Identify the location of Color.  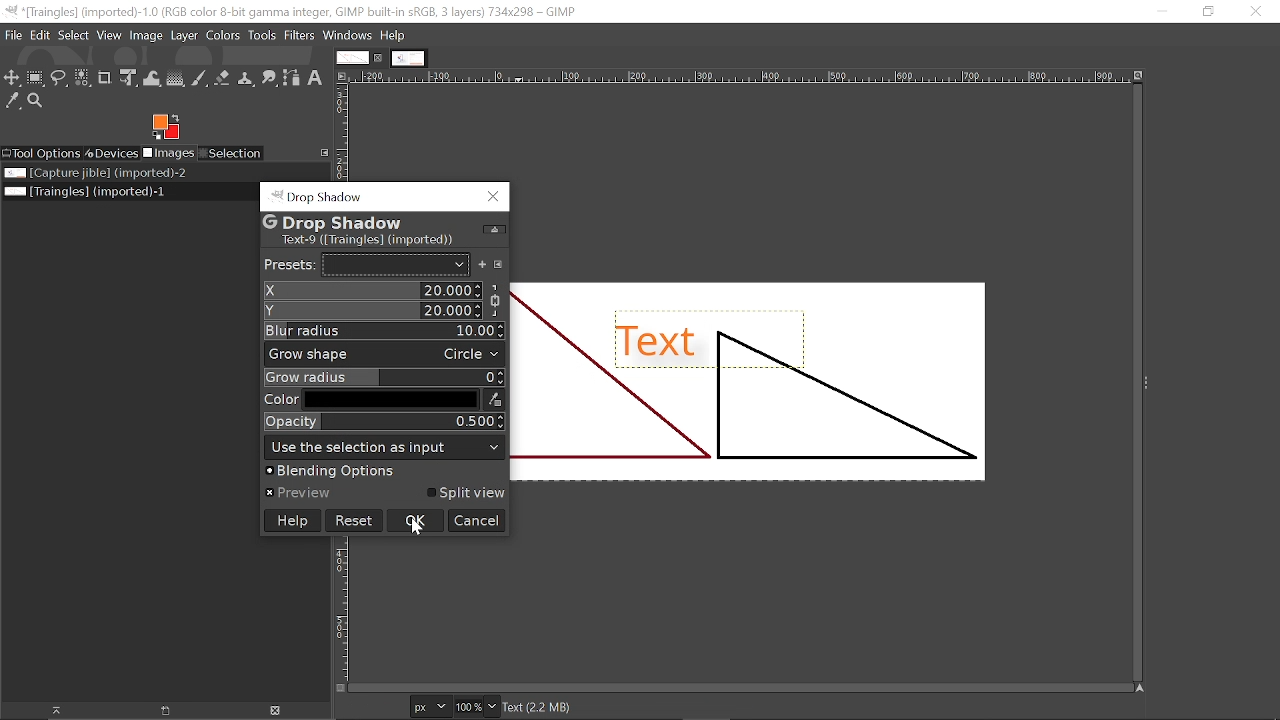
(383, 398).